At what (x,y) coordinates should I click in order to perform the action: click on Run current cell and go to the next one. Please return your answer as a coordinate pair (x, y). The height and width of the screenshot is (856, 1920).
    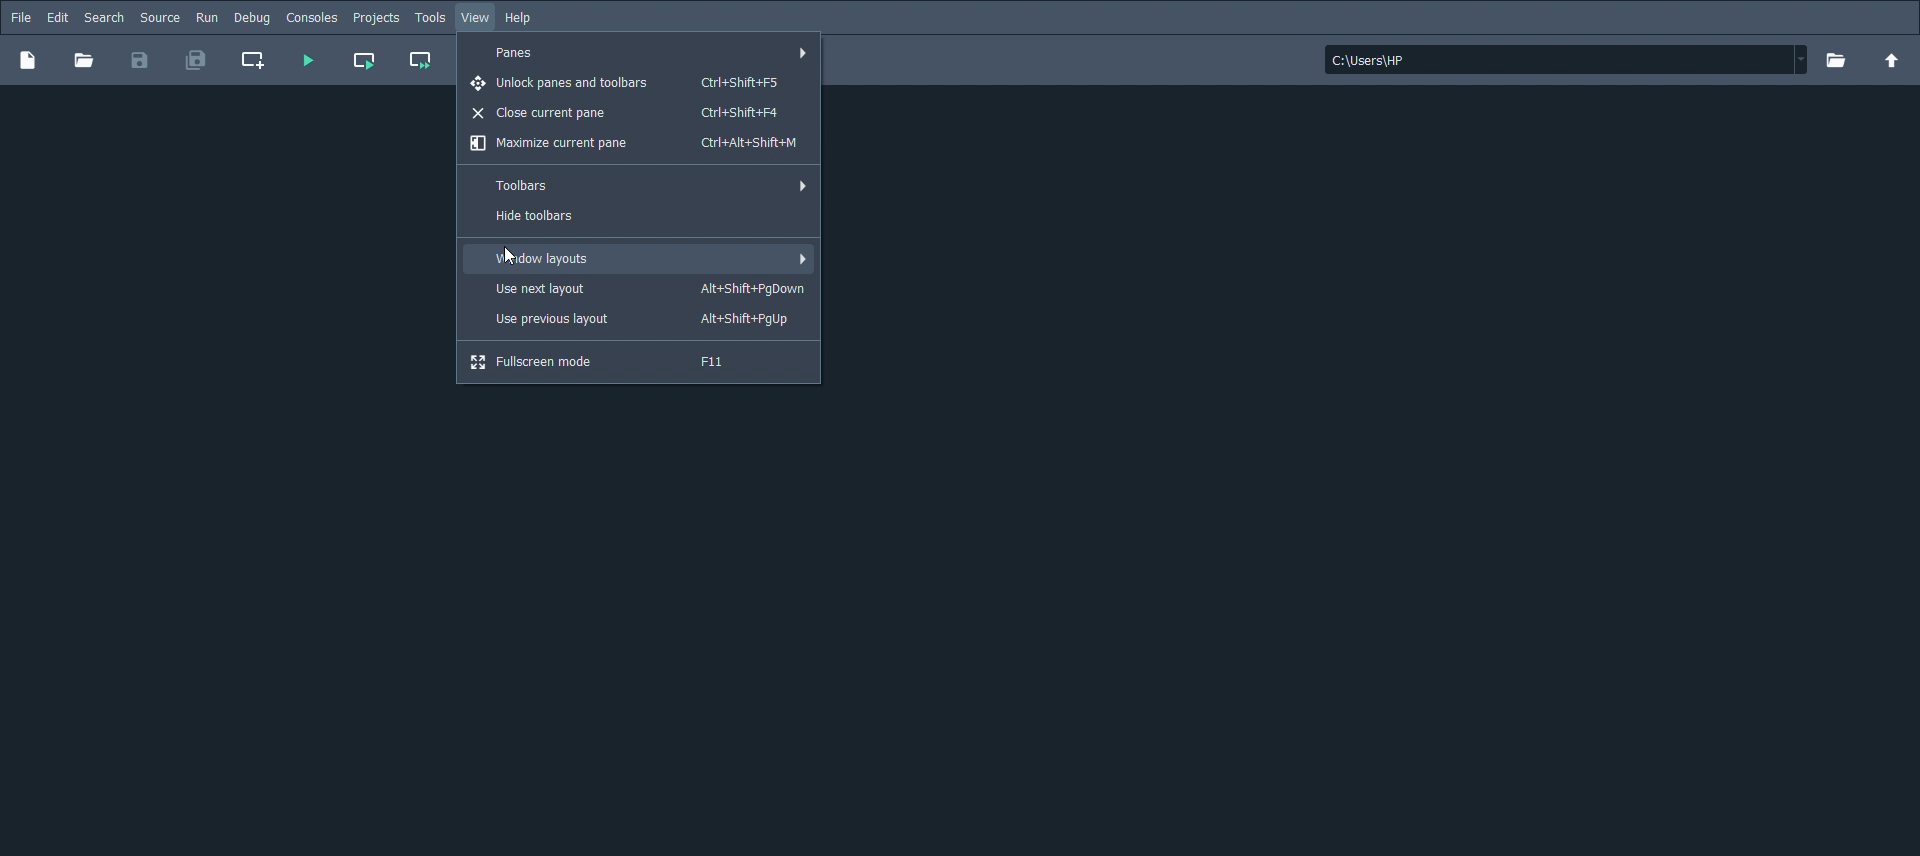
    Looking at the image, I should click on (419, 59).